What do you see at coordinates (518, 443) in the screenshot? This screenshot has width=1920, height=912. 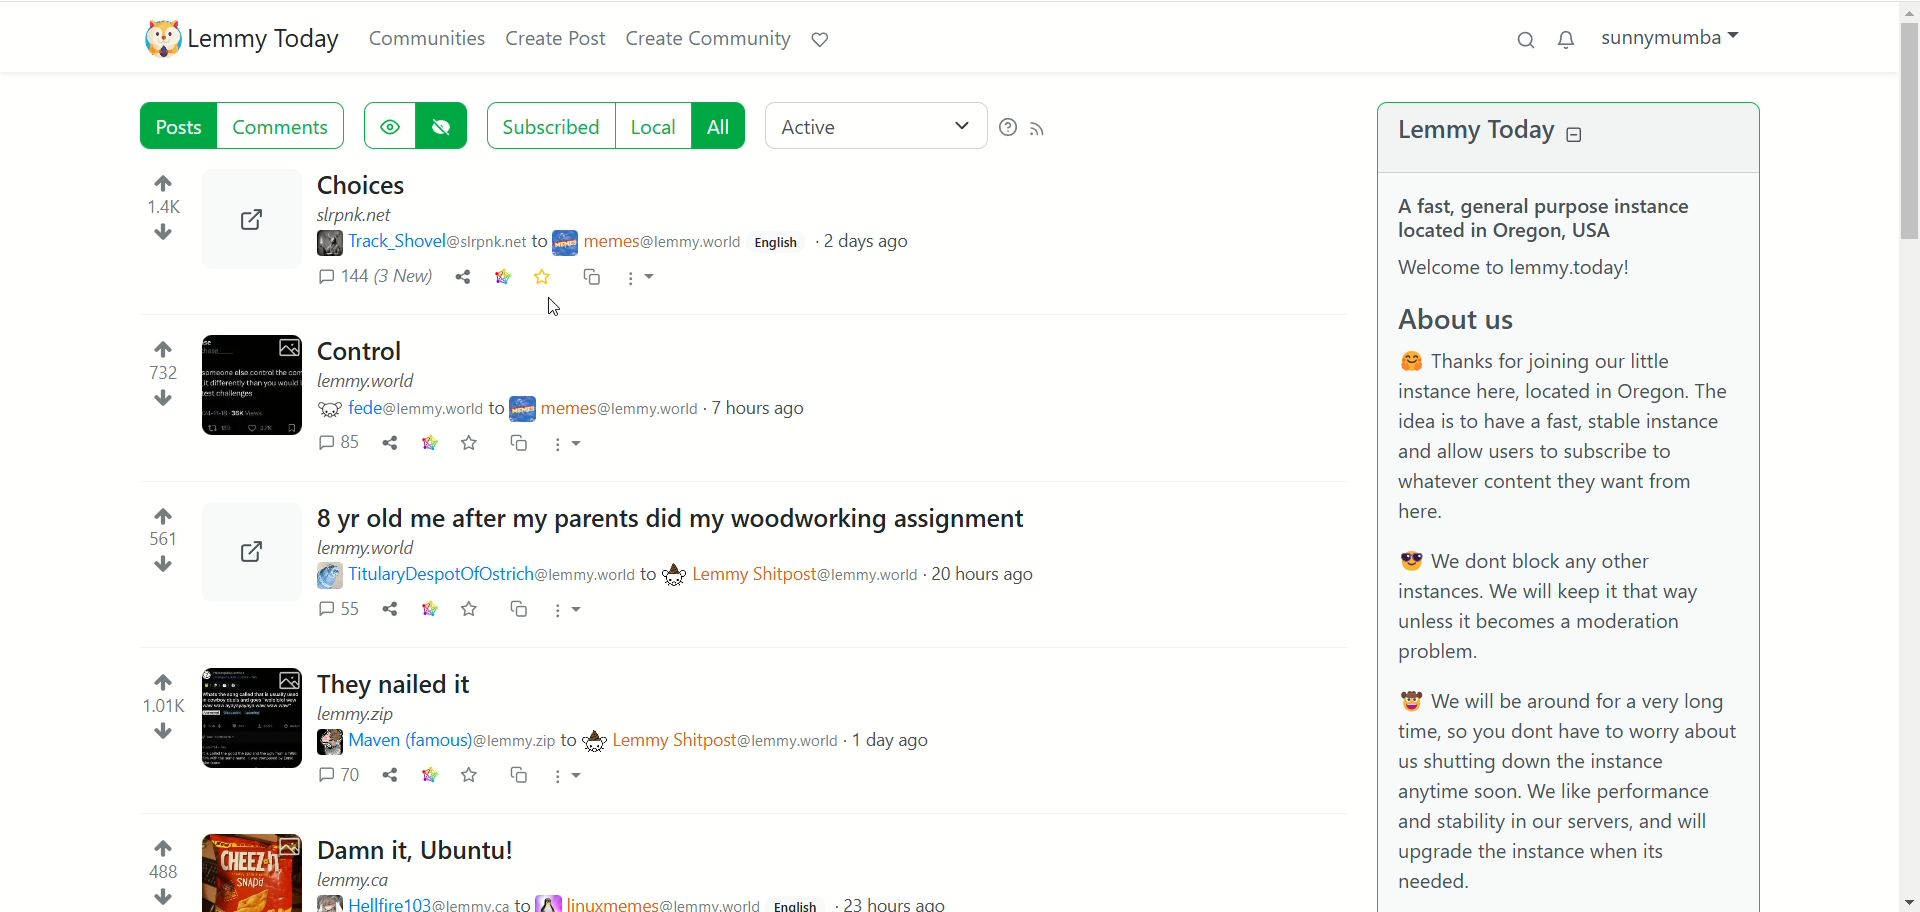 I see `Cross post` at bounding box center [518, 443].